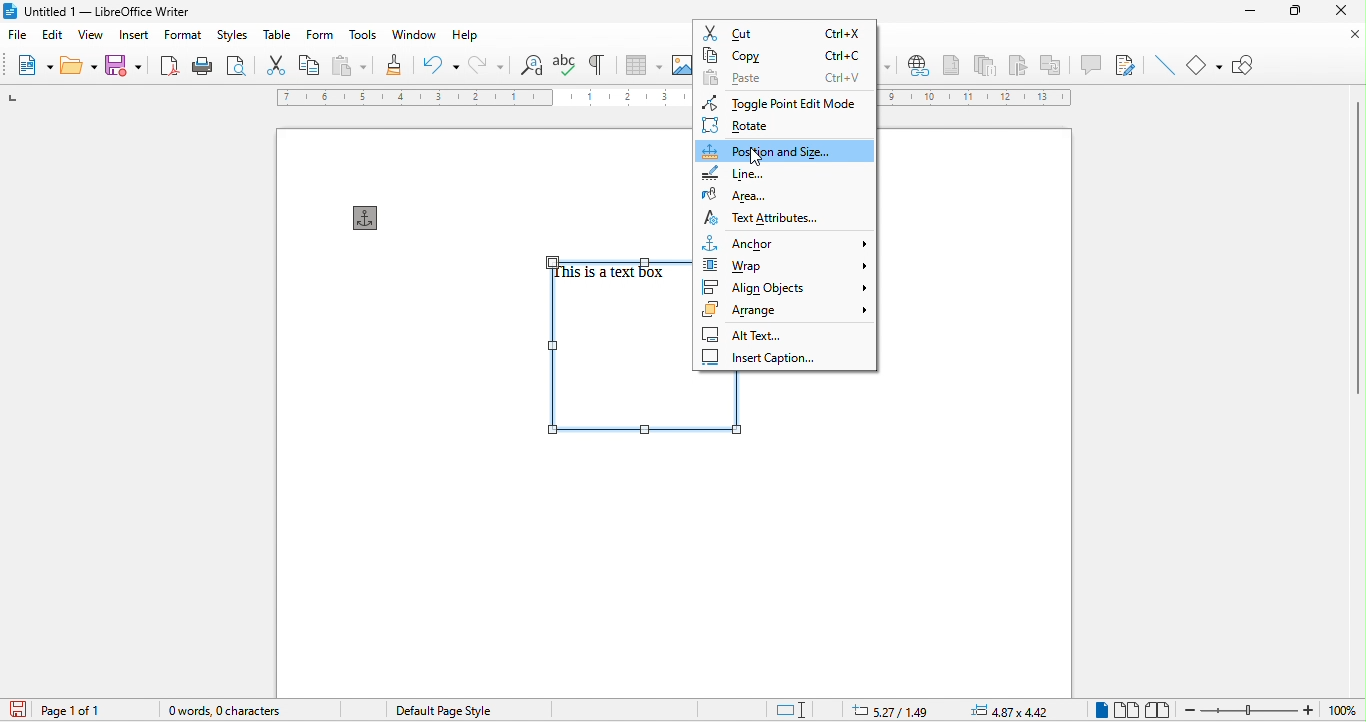 The height and width of the screenshot is (722, 1366). I want to click on insert, so click(133, 36).